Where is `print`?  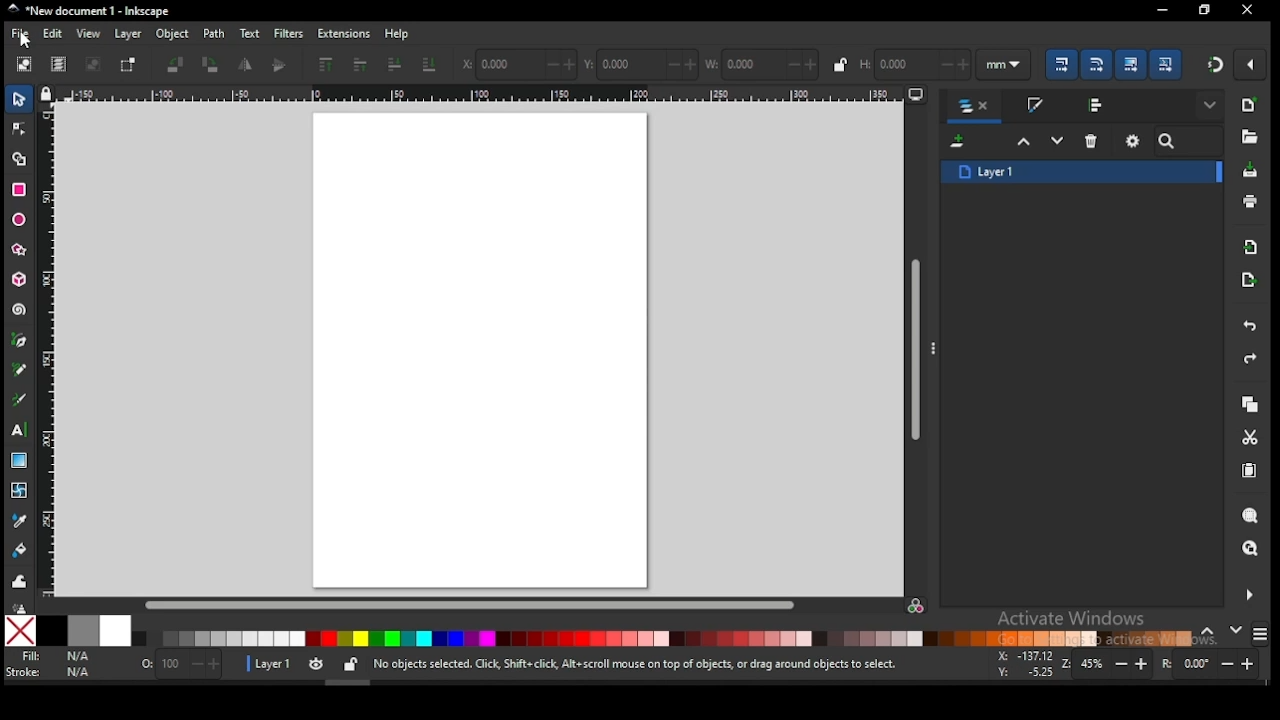 print is located at coordinates (1250, 202).